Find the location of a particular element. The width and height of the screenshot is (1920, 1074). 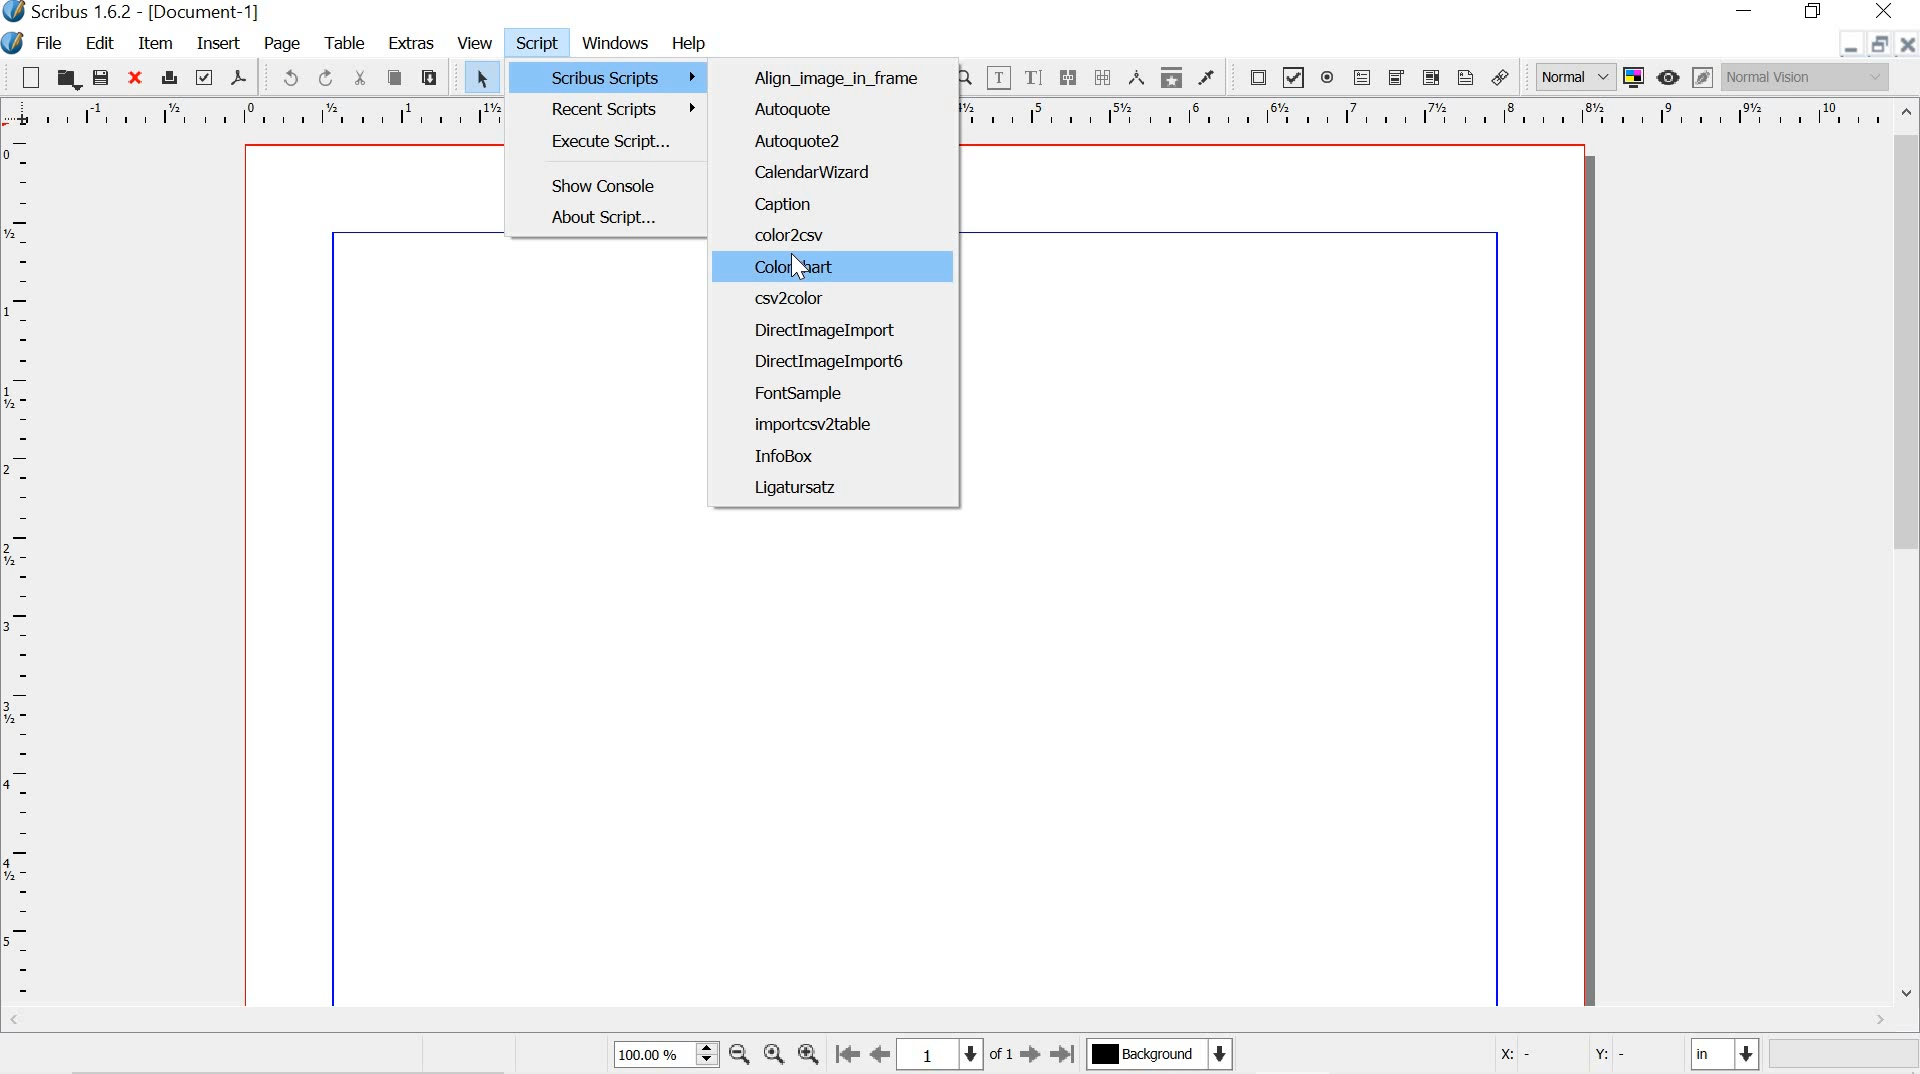

ruler is located at coordinates (1424, 115).